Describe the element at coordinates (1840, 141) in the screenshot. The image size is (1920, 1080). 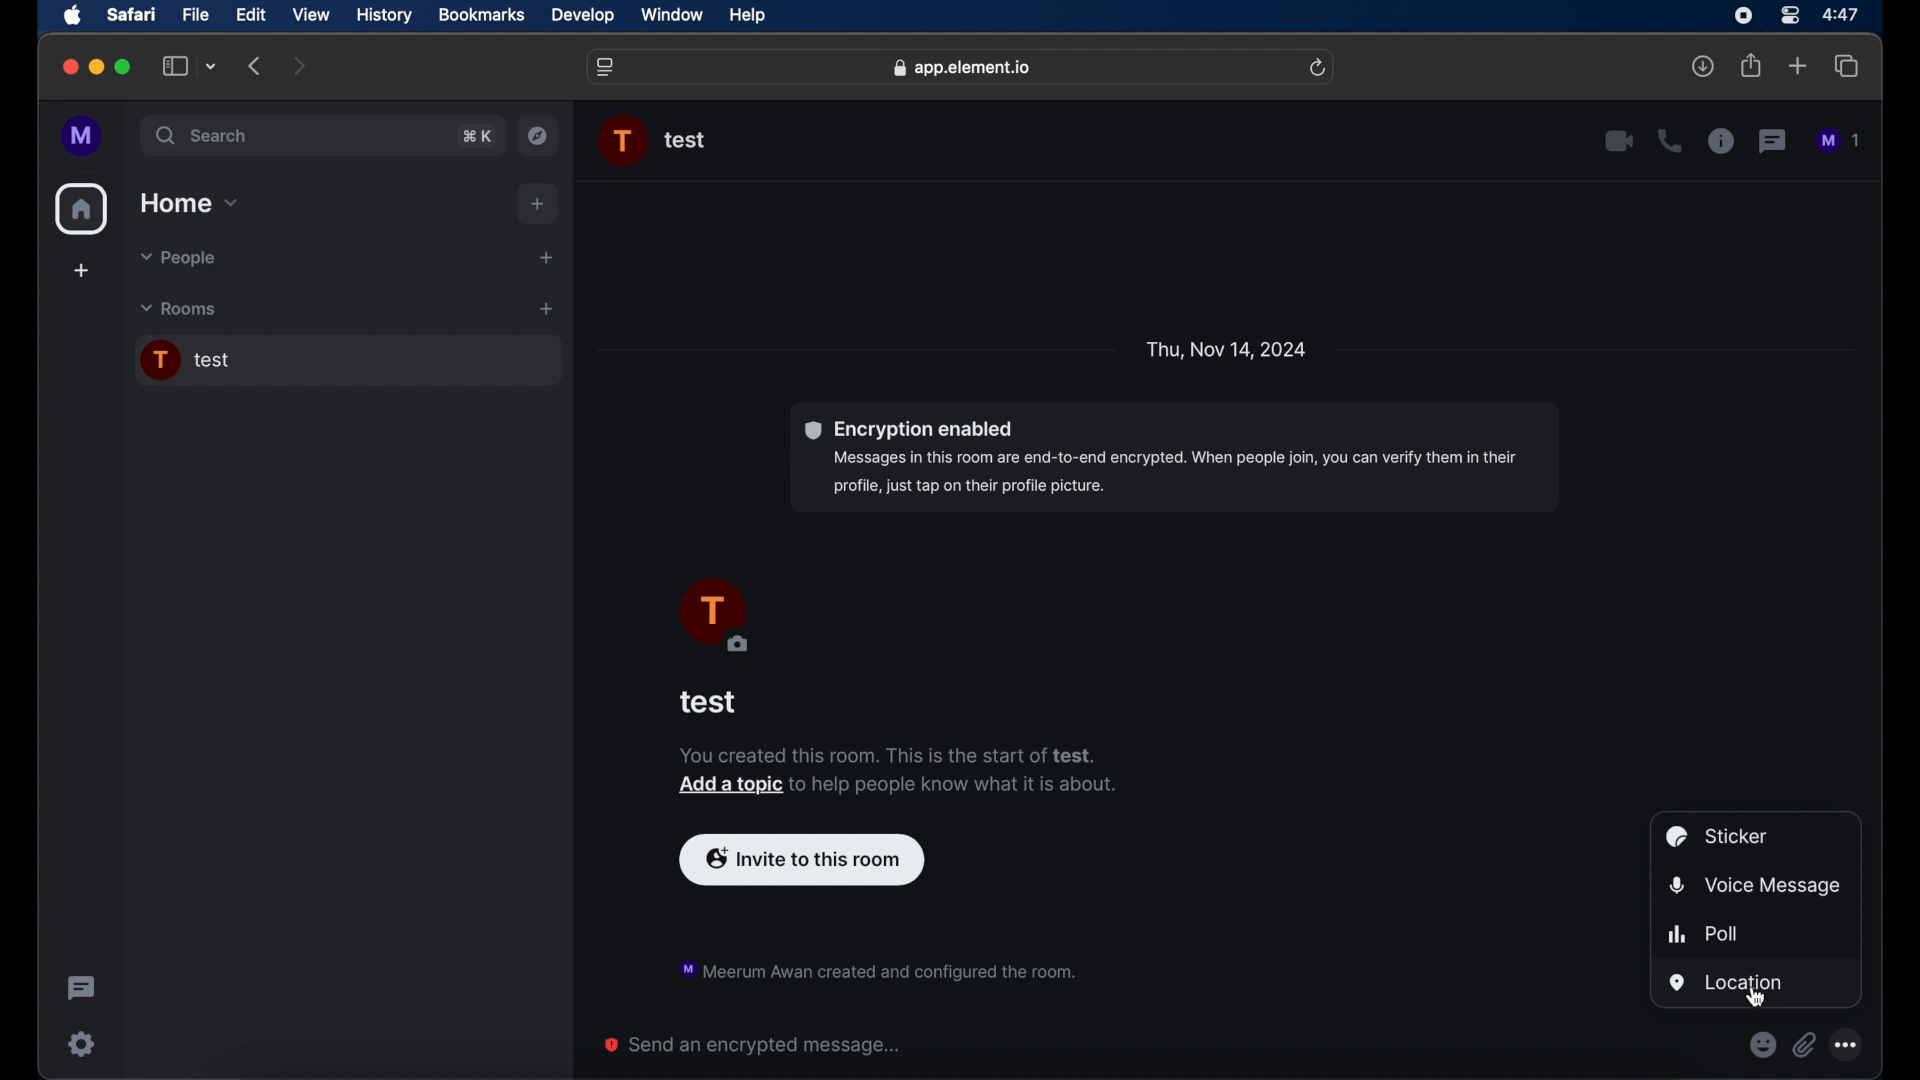
I see `messages` at that location.